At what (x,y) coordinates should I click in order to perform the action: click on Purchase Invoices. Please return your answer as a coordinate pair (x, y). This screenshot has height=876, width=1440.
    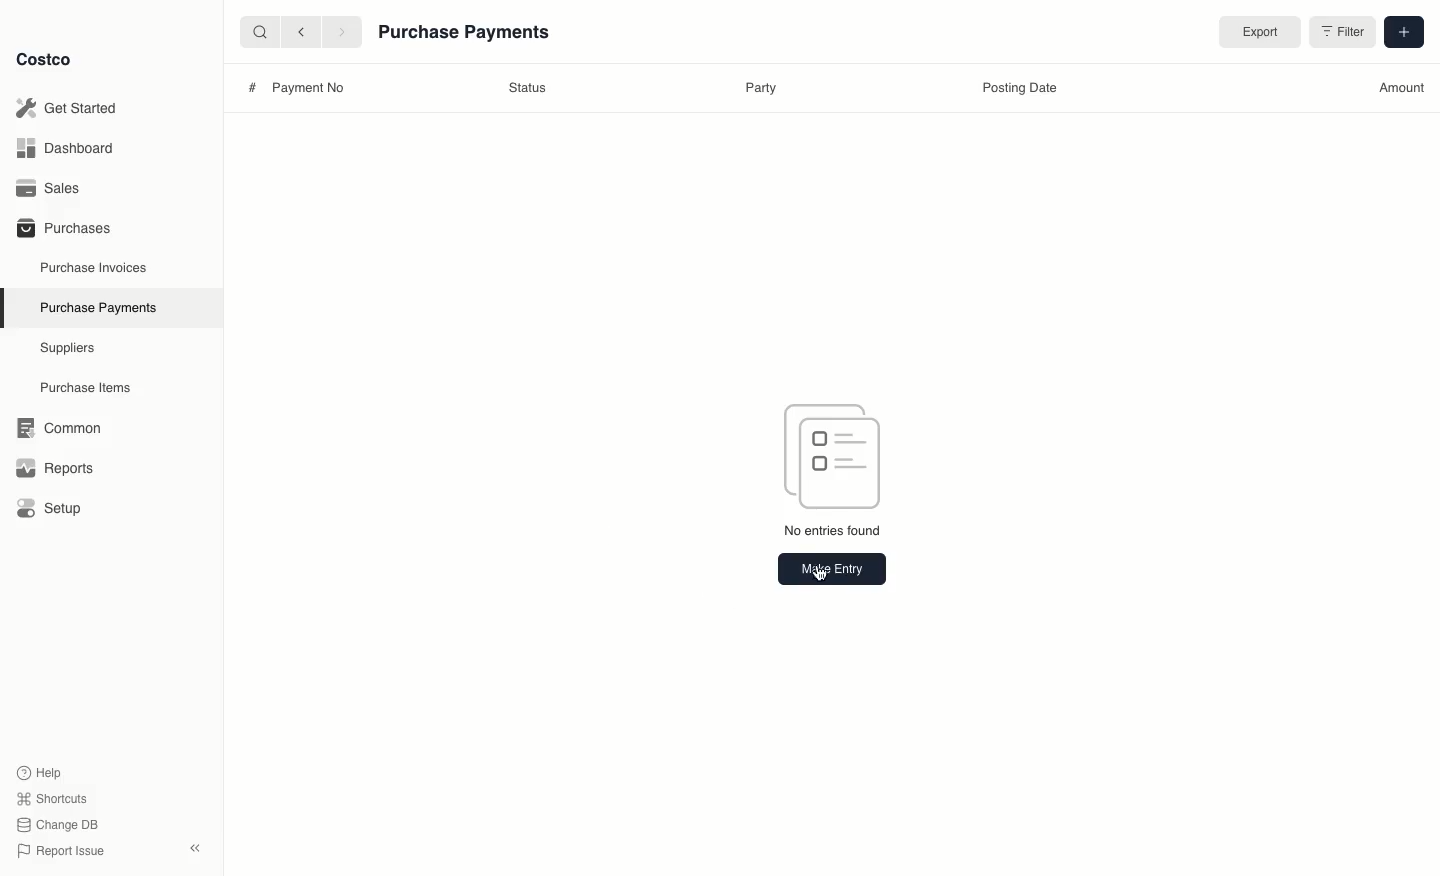
    Looking at the image, I should click on (95, 267).